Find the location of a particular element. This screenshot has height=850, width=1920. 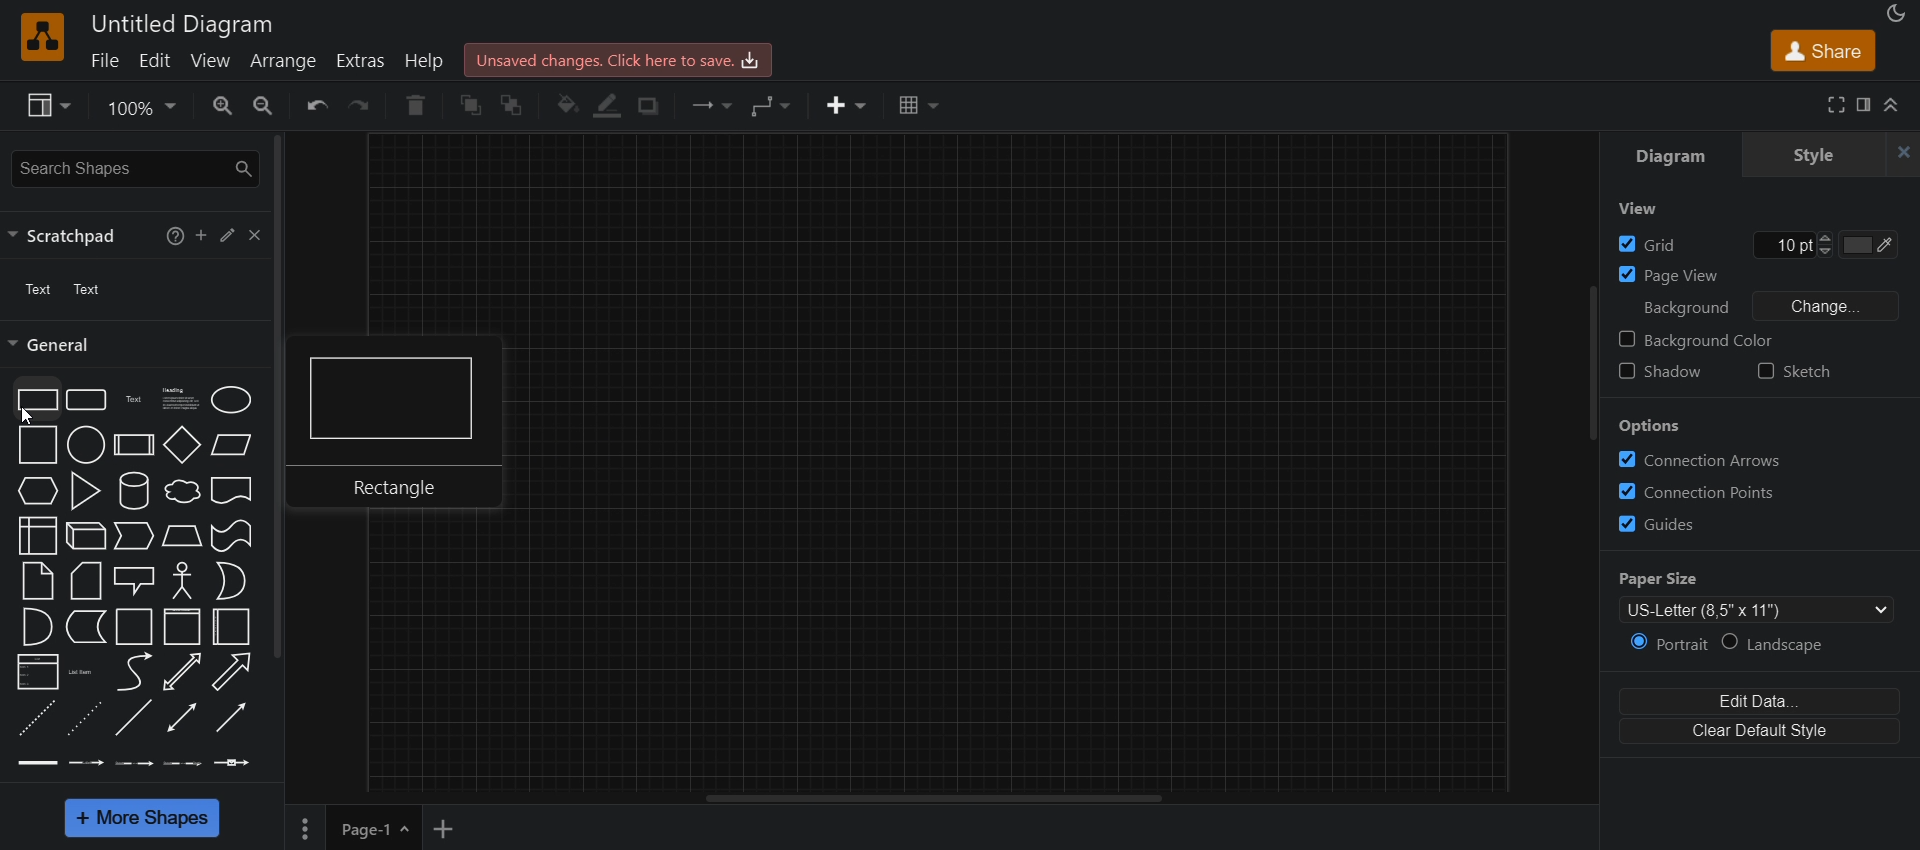

conncetion arrows is located at coordinates (1711, 461).